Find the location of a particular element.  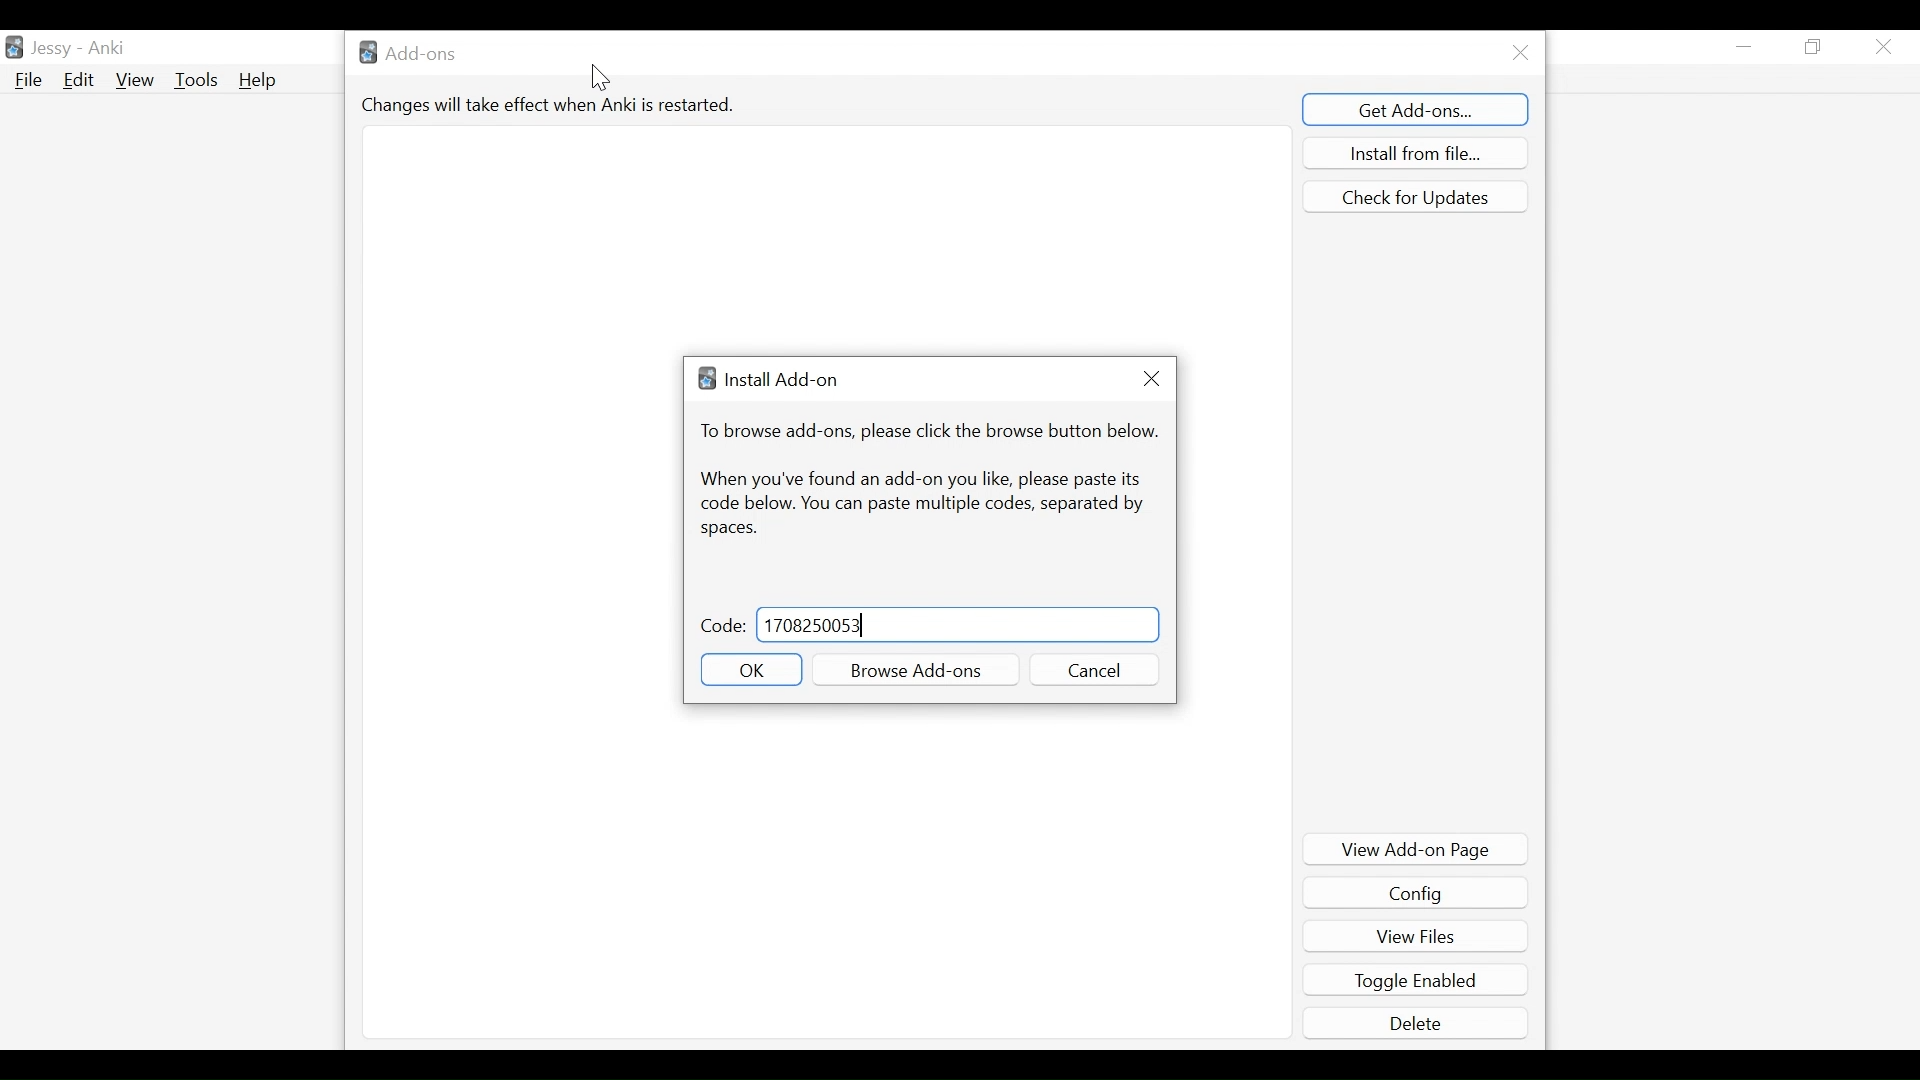

minimize is located at coordinates (1745, 46).